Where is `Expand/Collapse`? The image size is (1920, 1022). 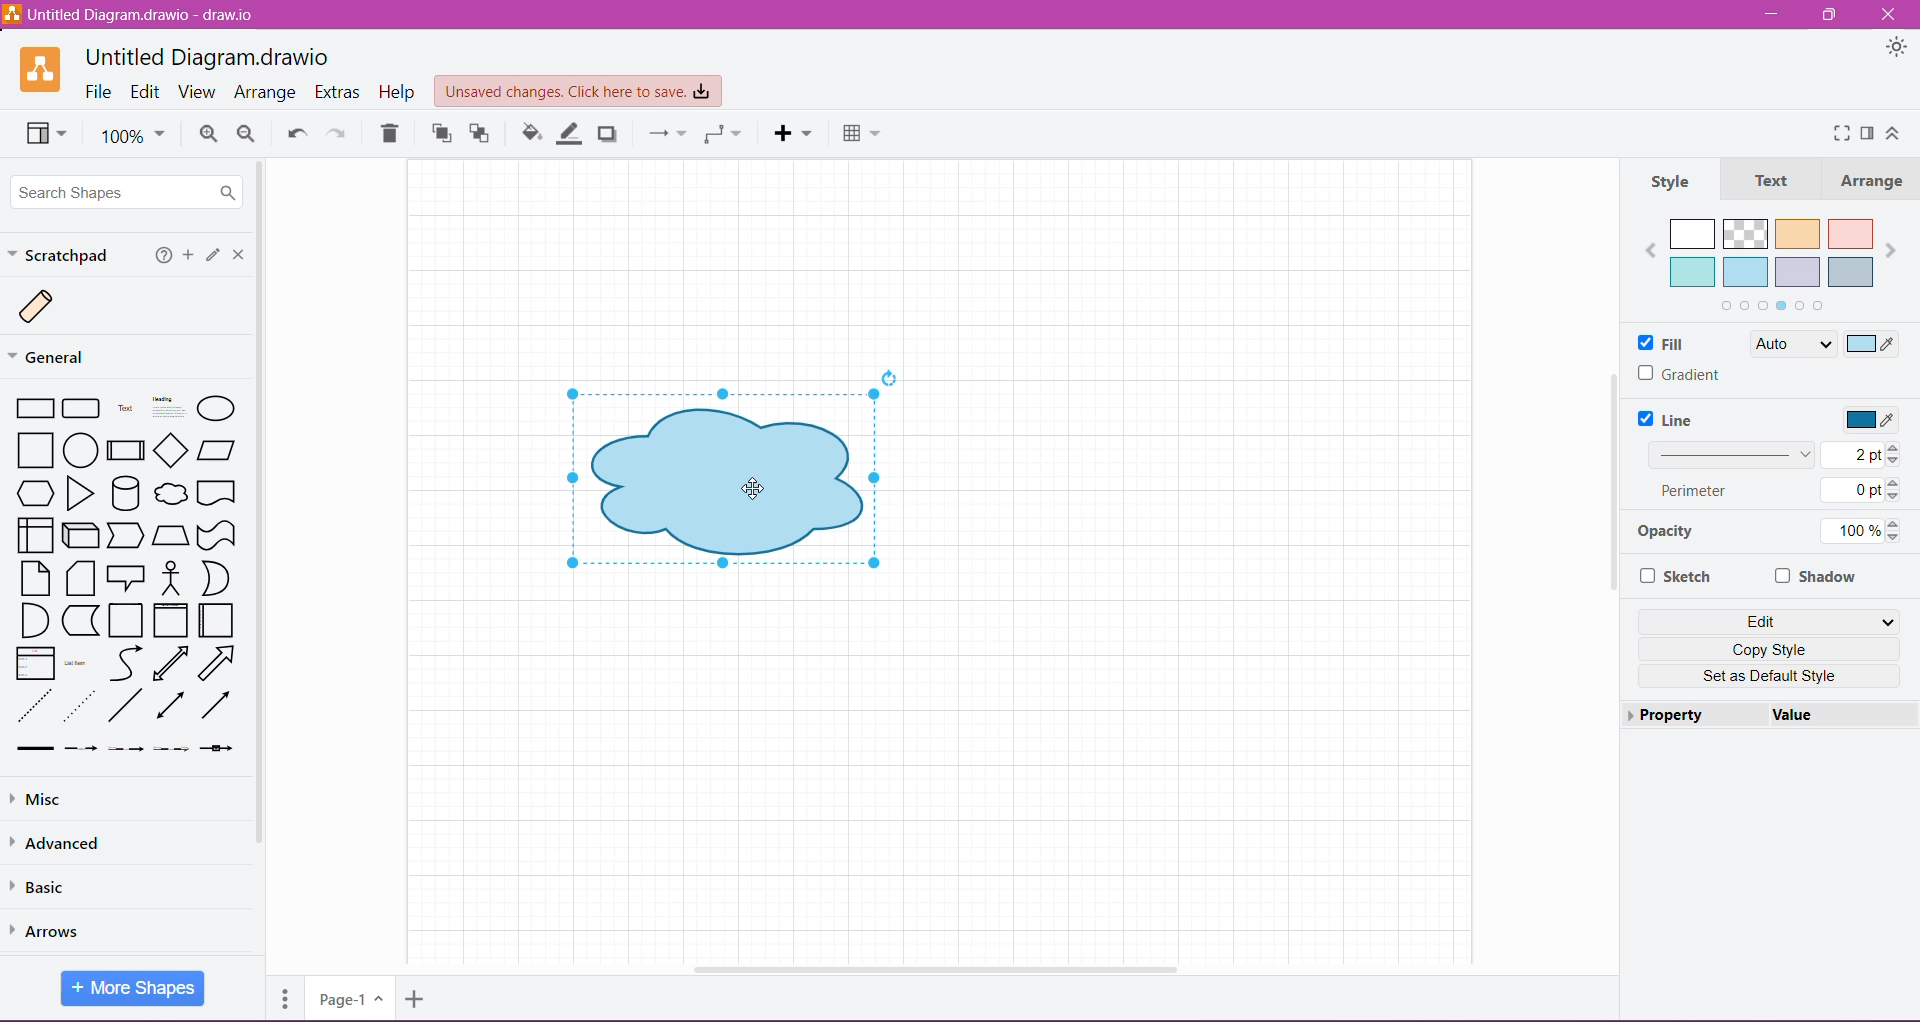
Expand/Collapse is located at coordinates (1894, 136).